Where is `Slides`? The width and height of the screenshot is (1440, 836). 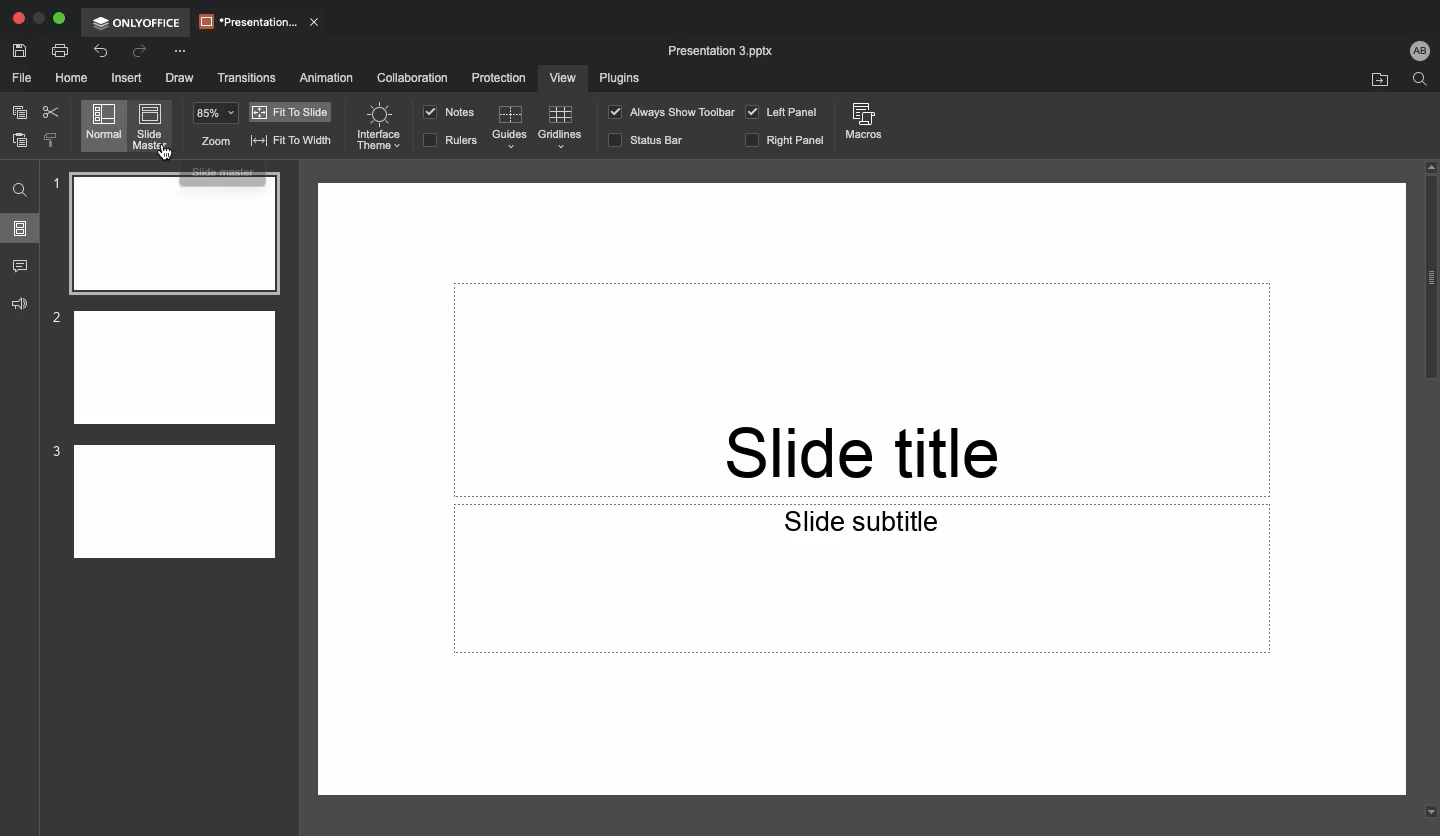 Slides is located at coordinates (20, 228).